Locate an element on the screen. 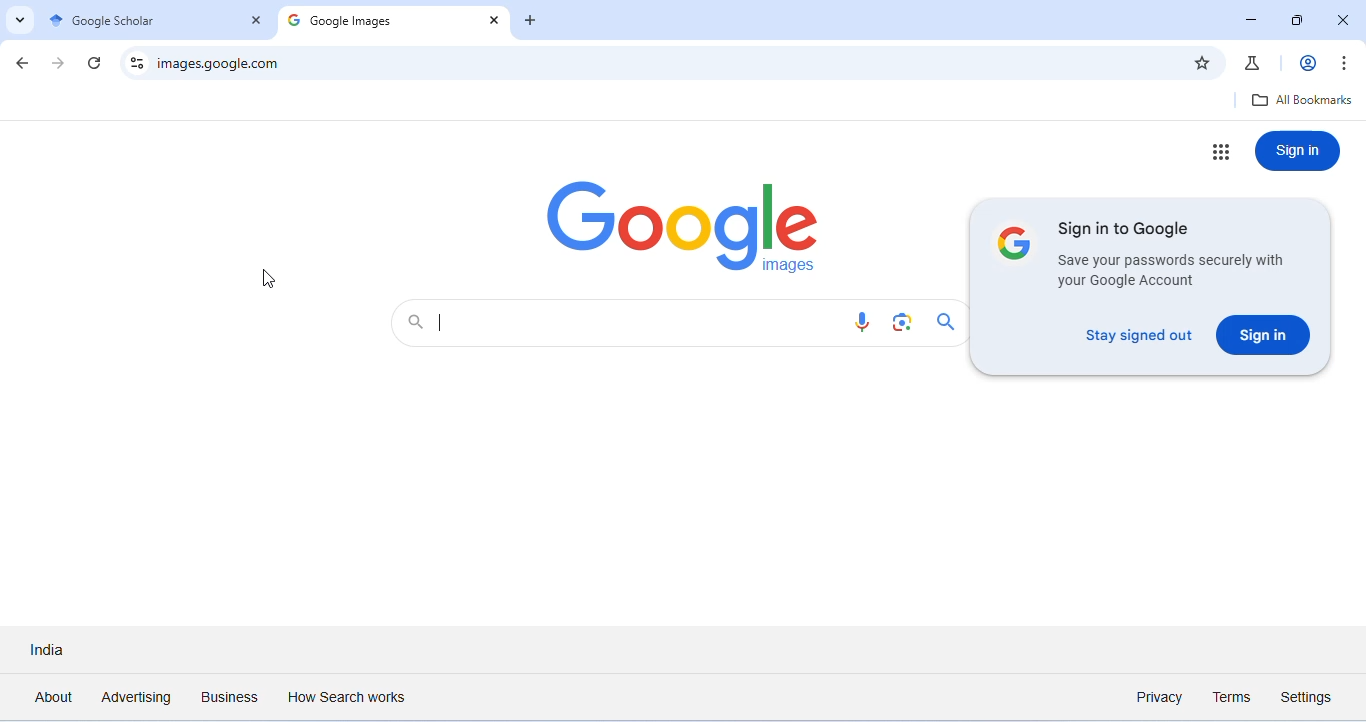  settings is located at coordinates (1305, 697).